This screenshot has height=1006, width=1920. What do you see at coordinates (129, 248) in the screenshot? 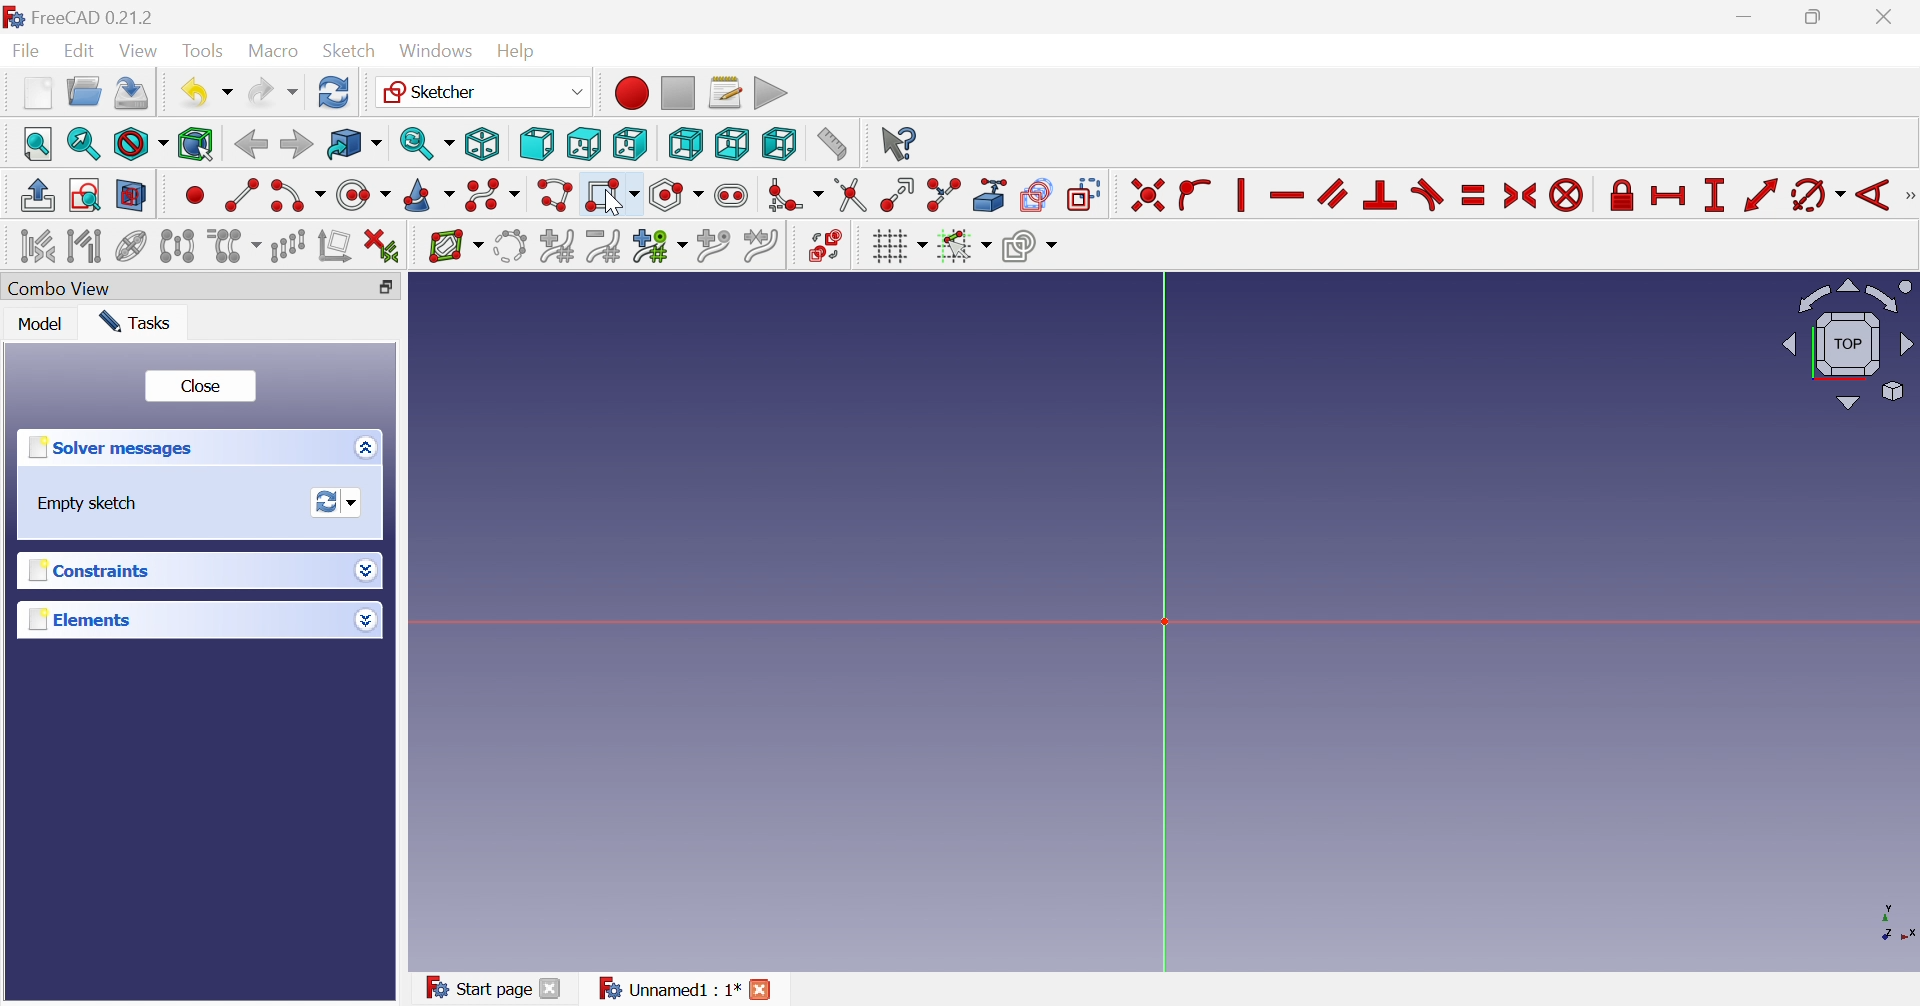
I see `Show/hide internal geometry` at bounding box center [129, 248].